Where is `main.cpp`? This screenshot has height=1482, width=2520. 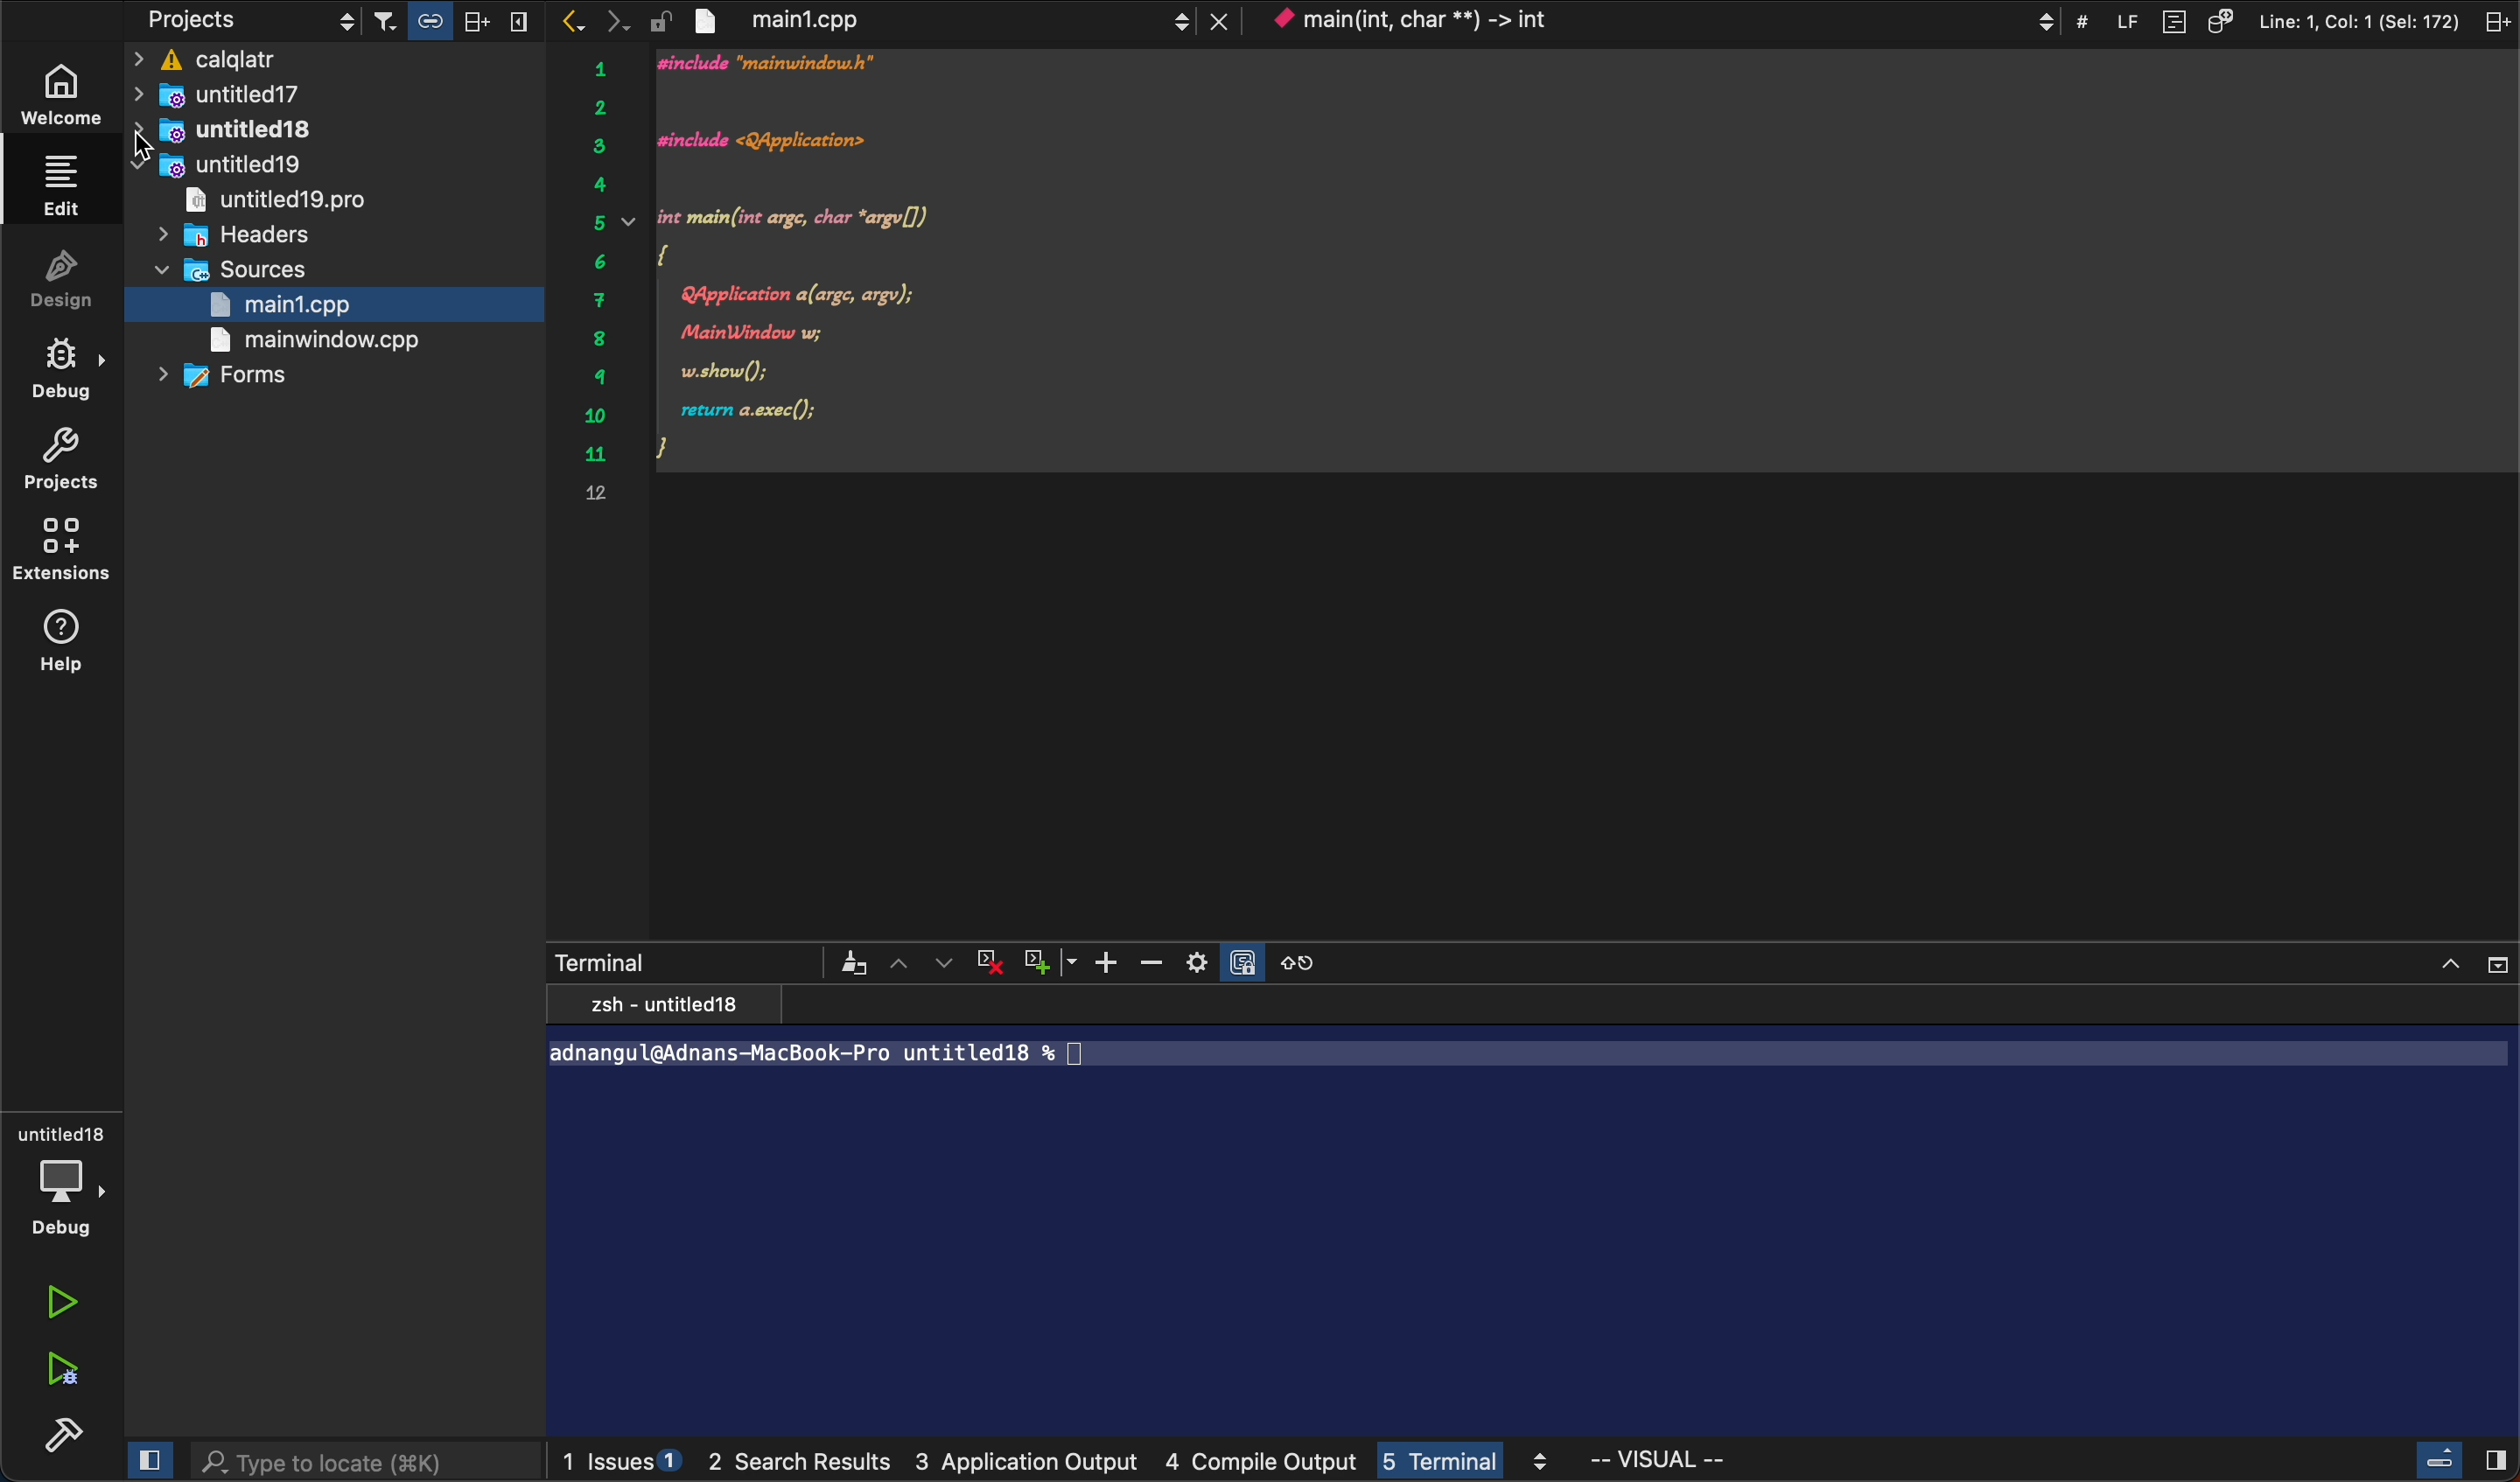 main.cpp is located at coordinates (282, 306).